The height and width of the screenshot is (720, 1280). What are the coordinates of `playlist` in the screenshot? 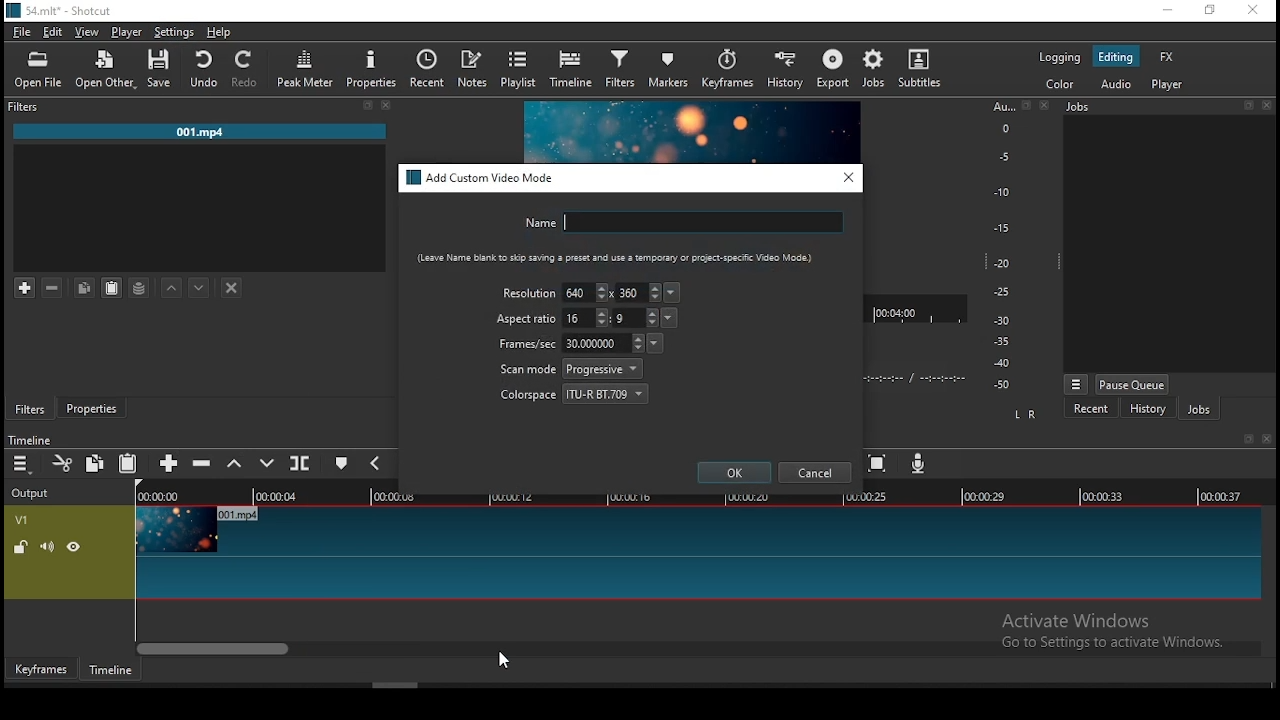 It's located at (520, 68).